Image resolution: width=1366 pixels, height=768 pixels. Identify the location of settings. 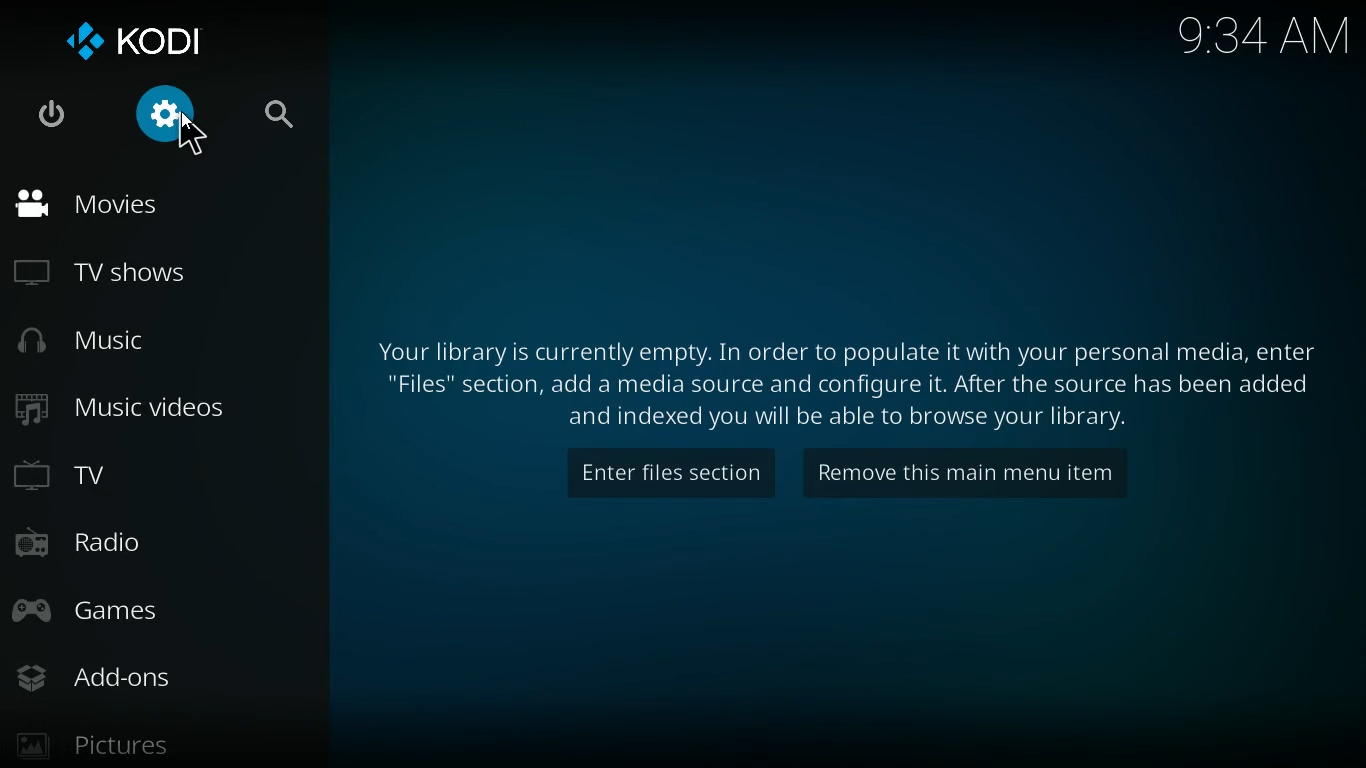
(170, 120).